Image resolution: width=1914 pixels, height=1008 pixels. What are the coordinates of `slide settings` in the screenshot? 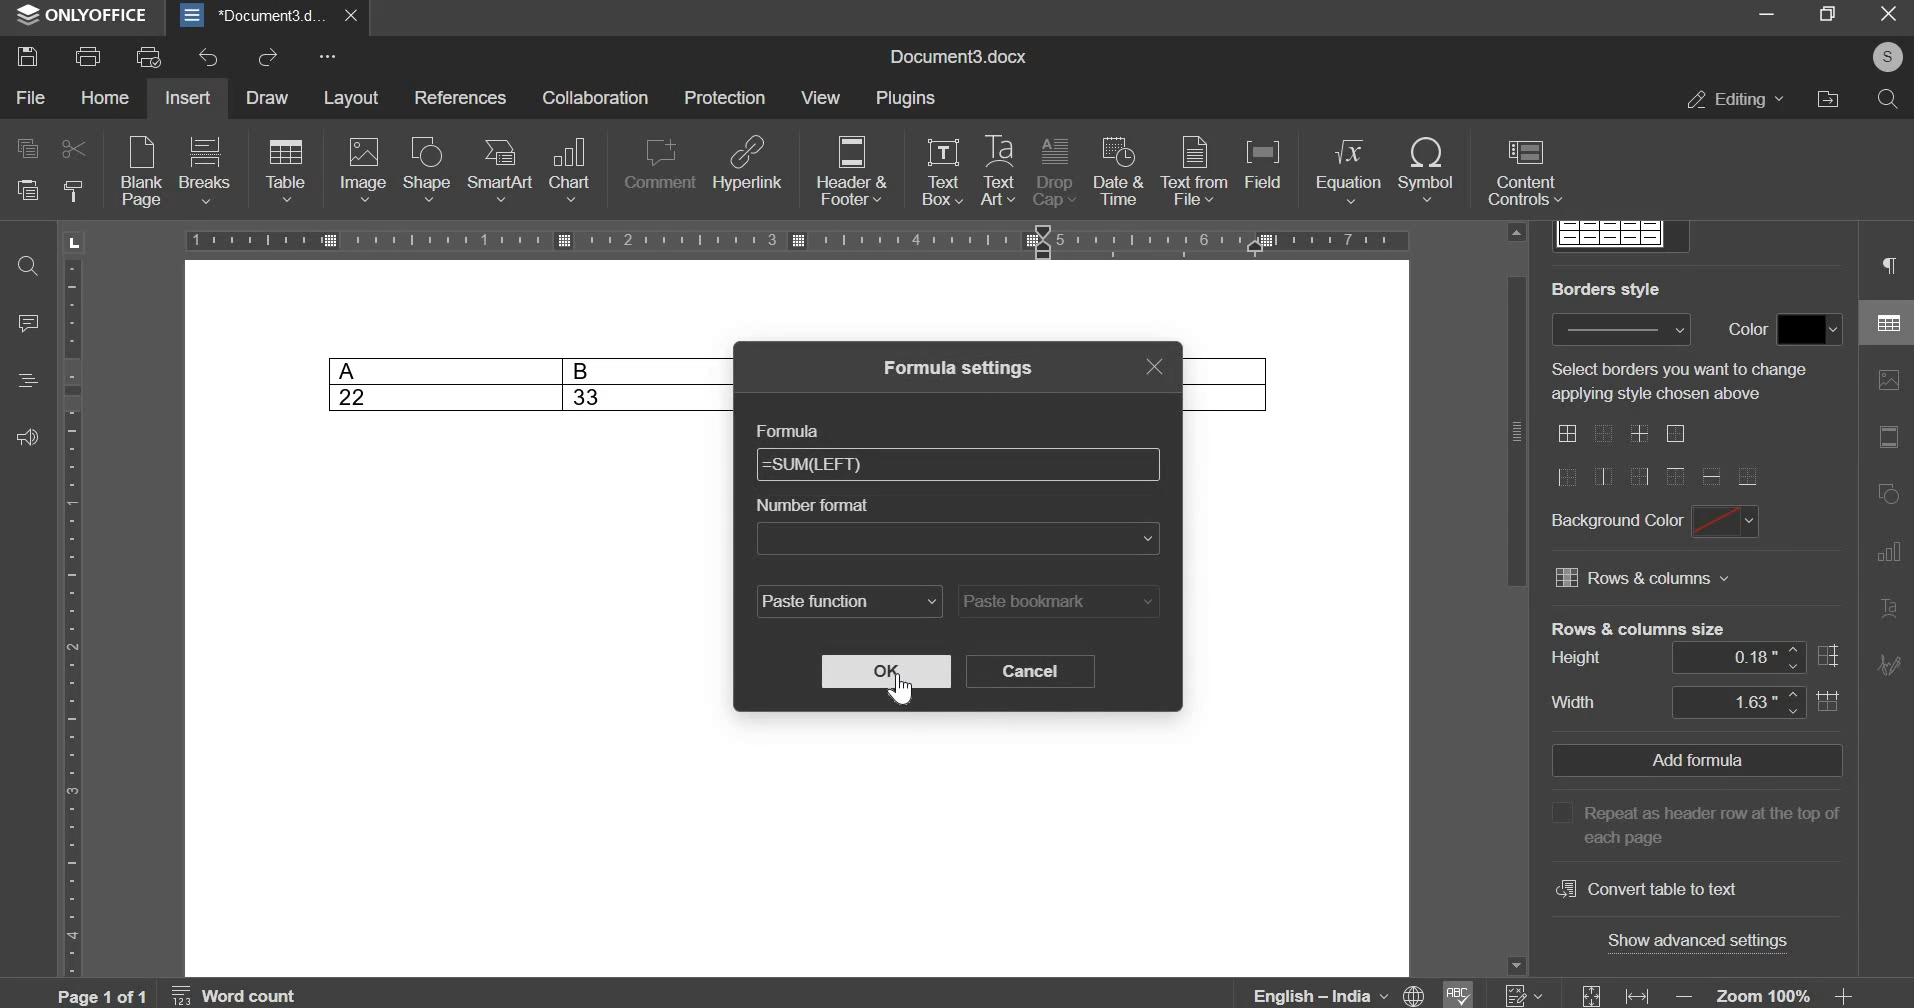 It's located at (1888, 436).